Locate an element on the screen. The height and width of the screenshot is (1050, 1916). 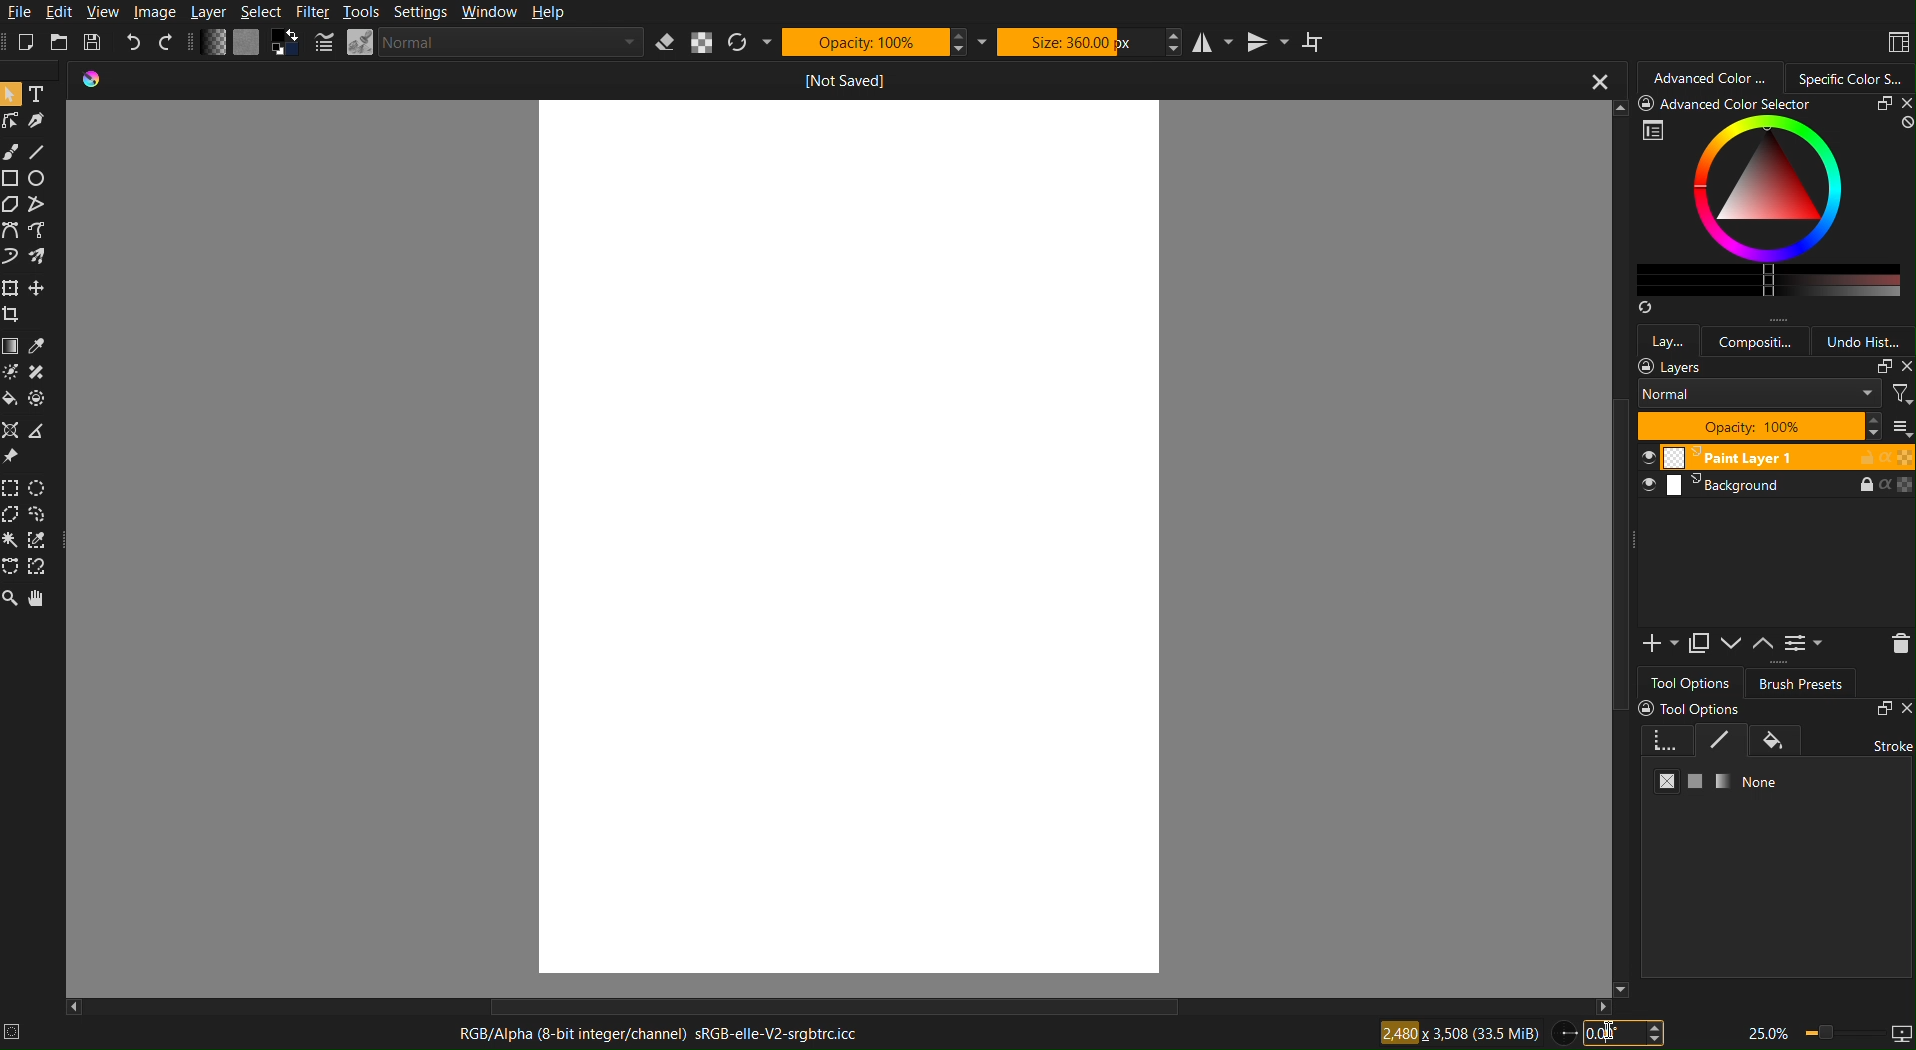
Circle is located at coordinates (37, 176).